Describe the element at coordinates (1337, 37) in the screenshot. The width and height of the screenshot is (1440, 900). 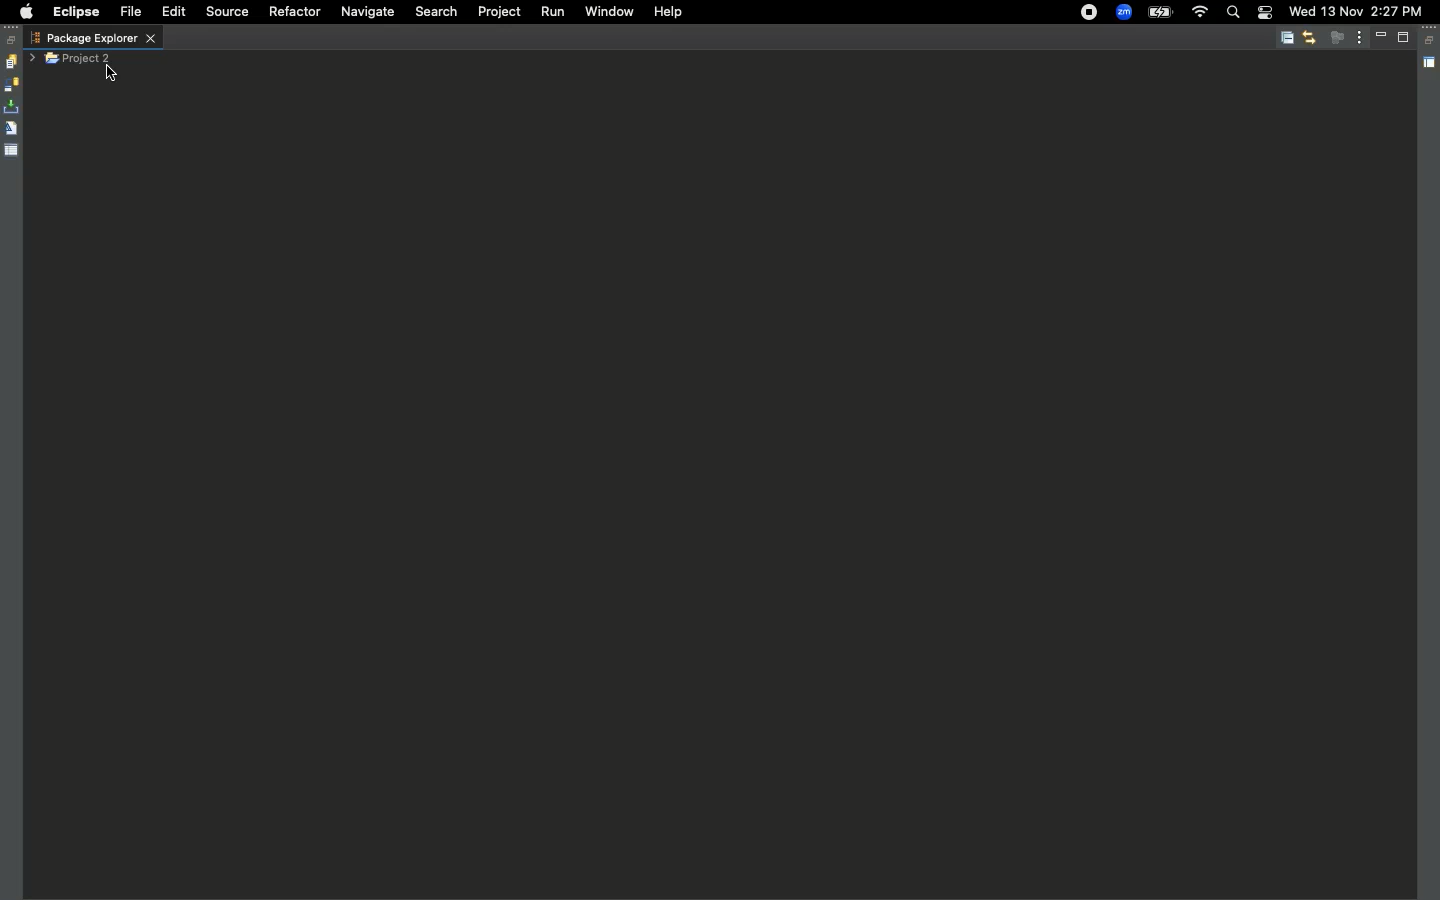
I see `Focus on active task` at that location.